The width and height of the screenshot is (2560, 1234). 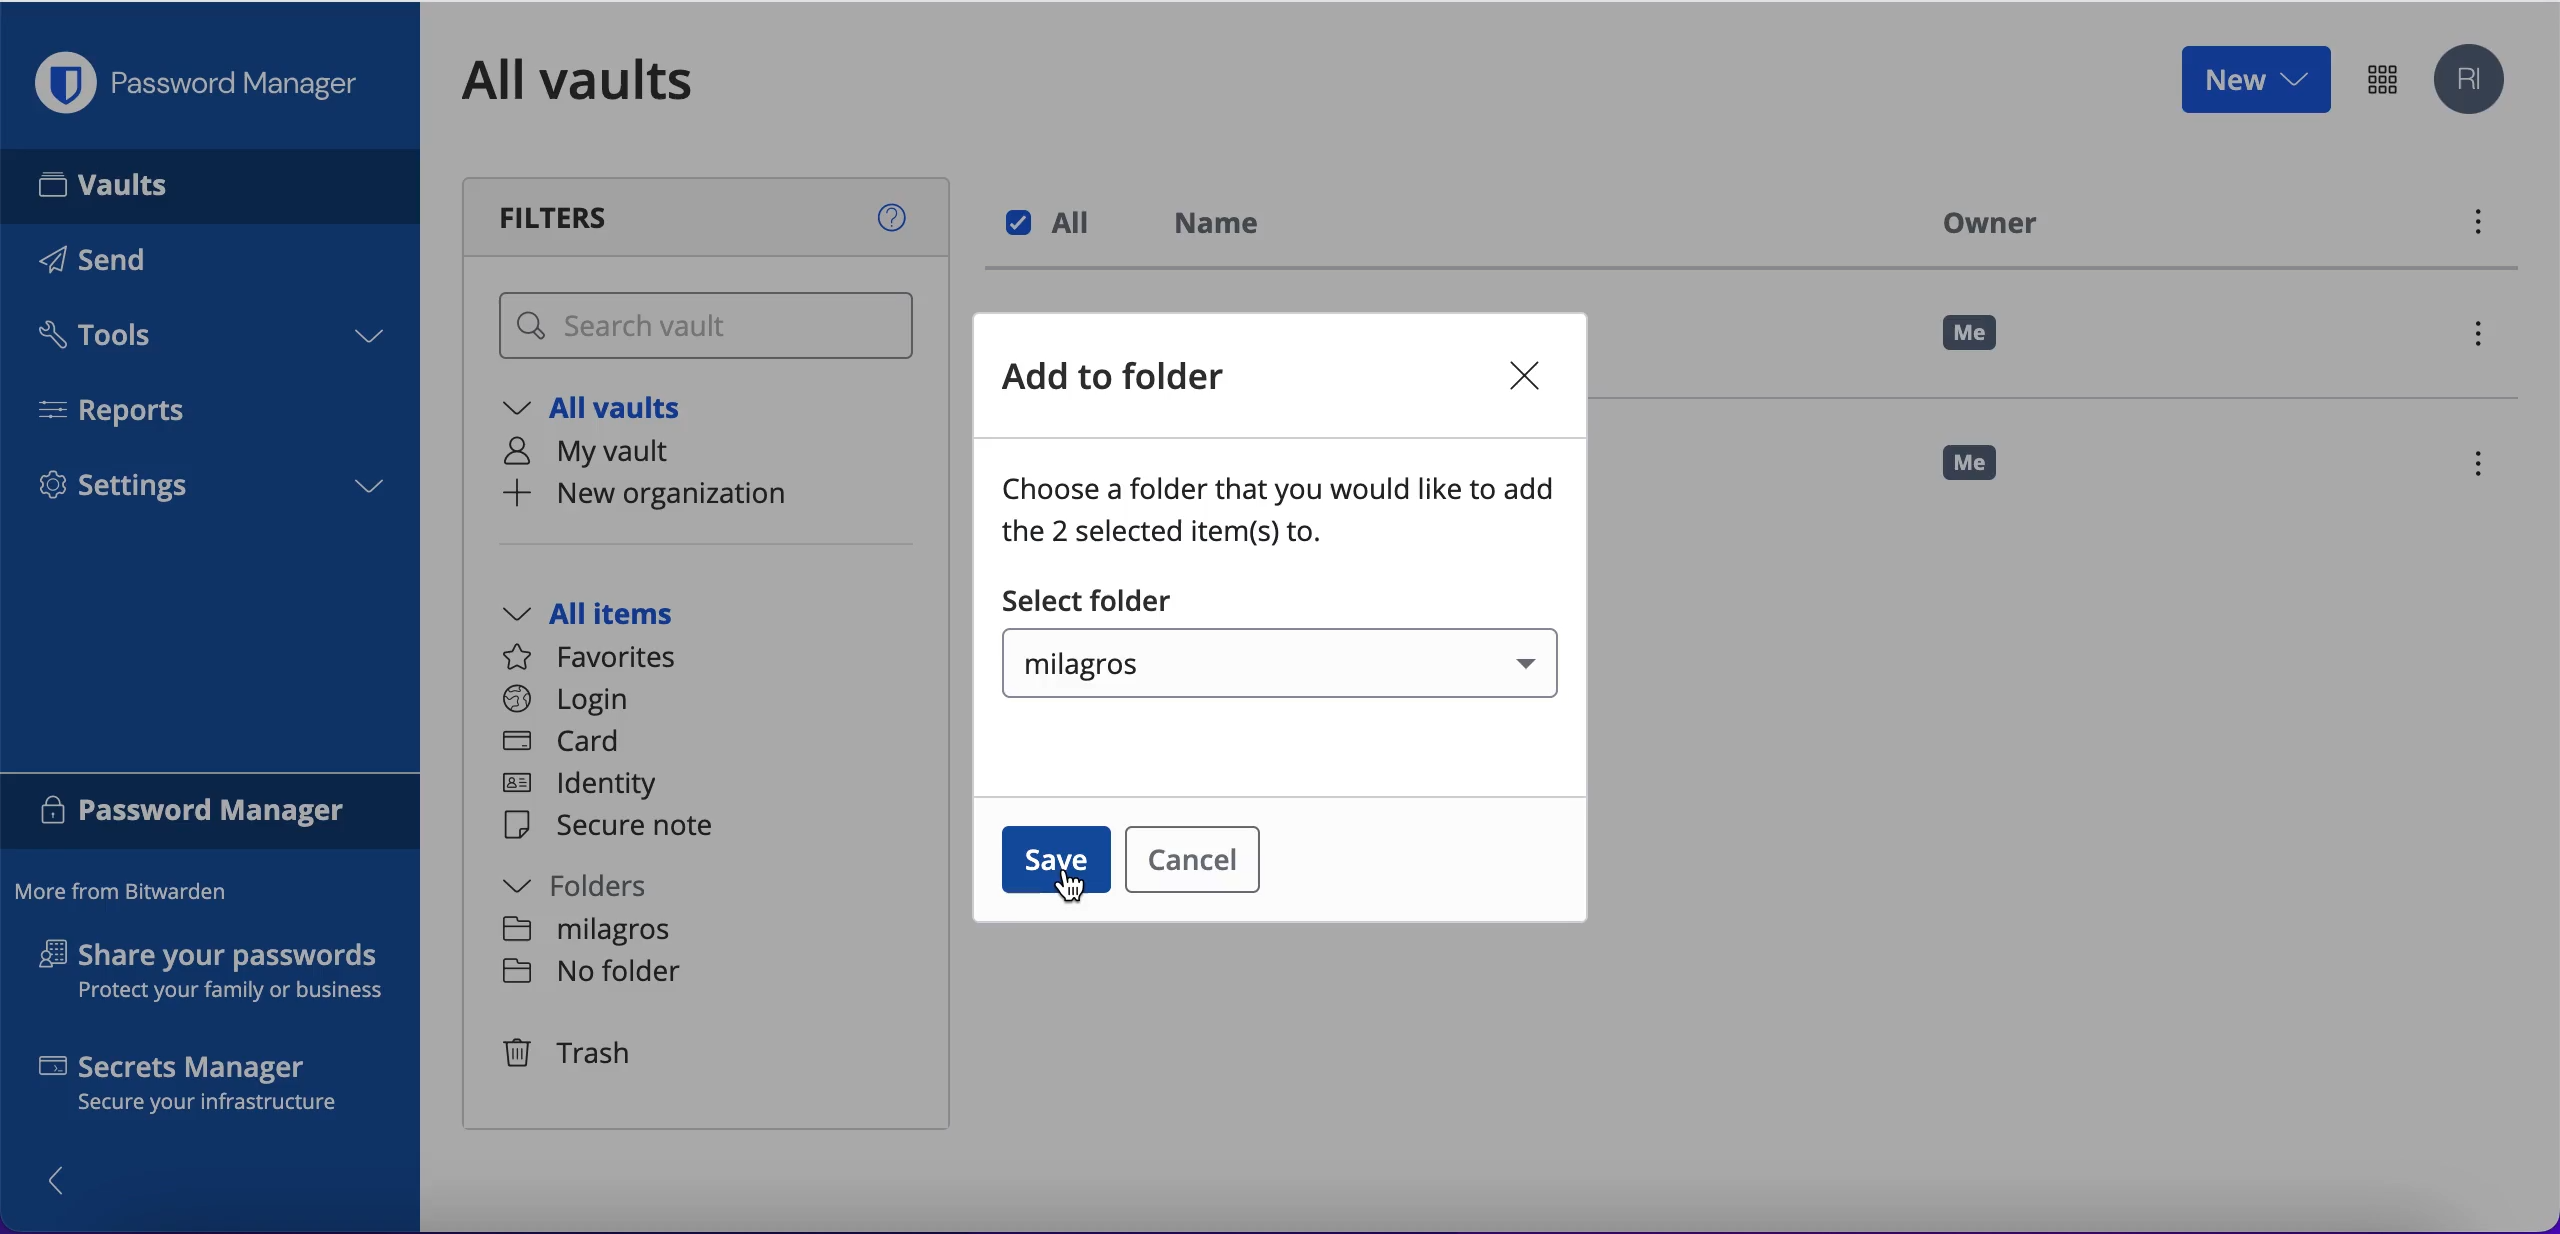 What do you see at coordinates (67, 1179) in the screenshot?
I see `show/hide panel` at bounding box center [67, 1179].